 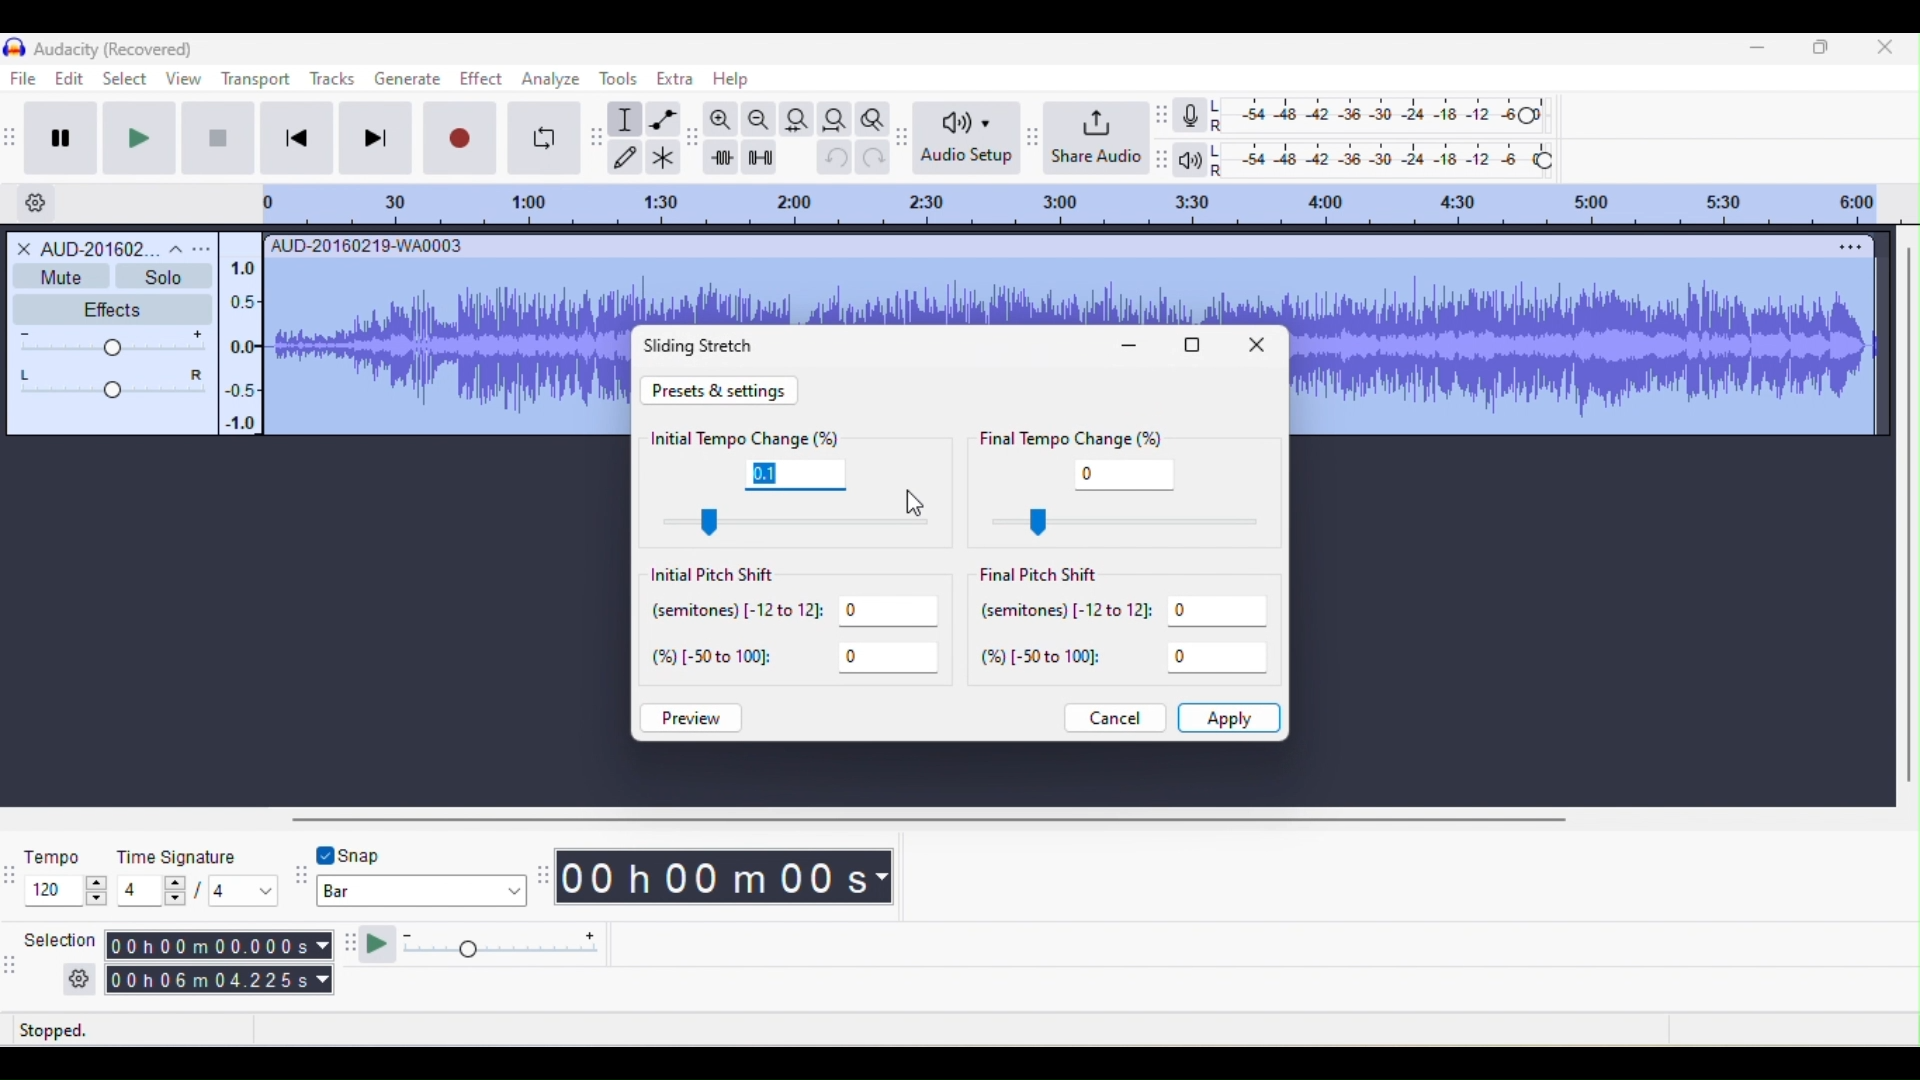 What do you see at coordinates (796, 614) in the screenshot?
I see `semitones` at bounding box center [796, 614].